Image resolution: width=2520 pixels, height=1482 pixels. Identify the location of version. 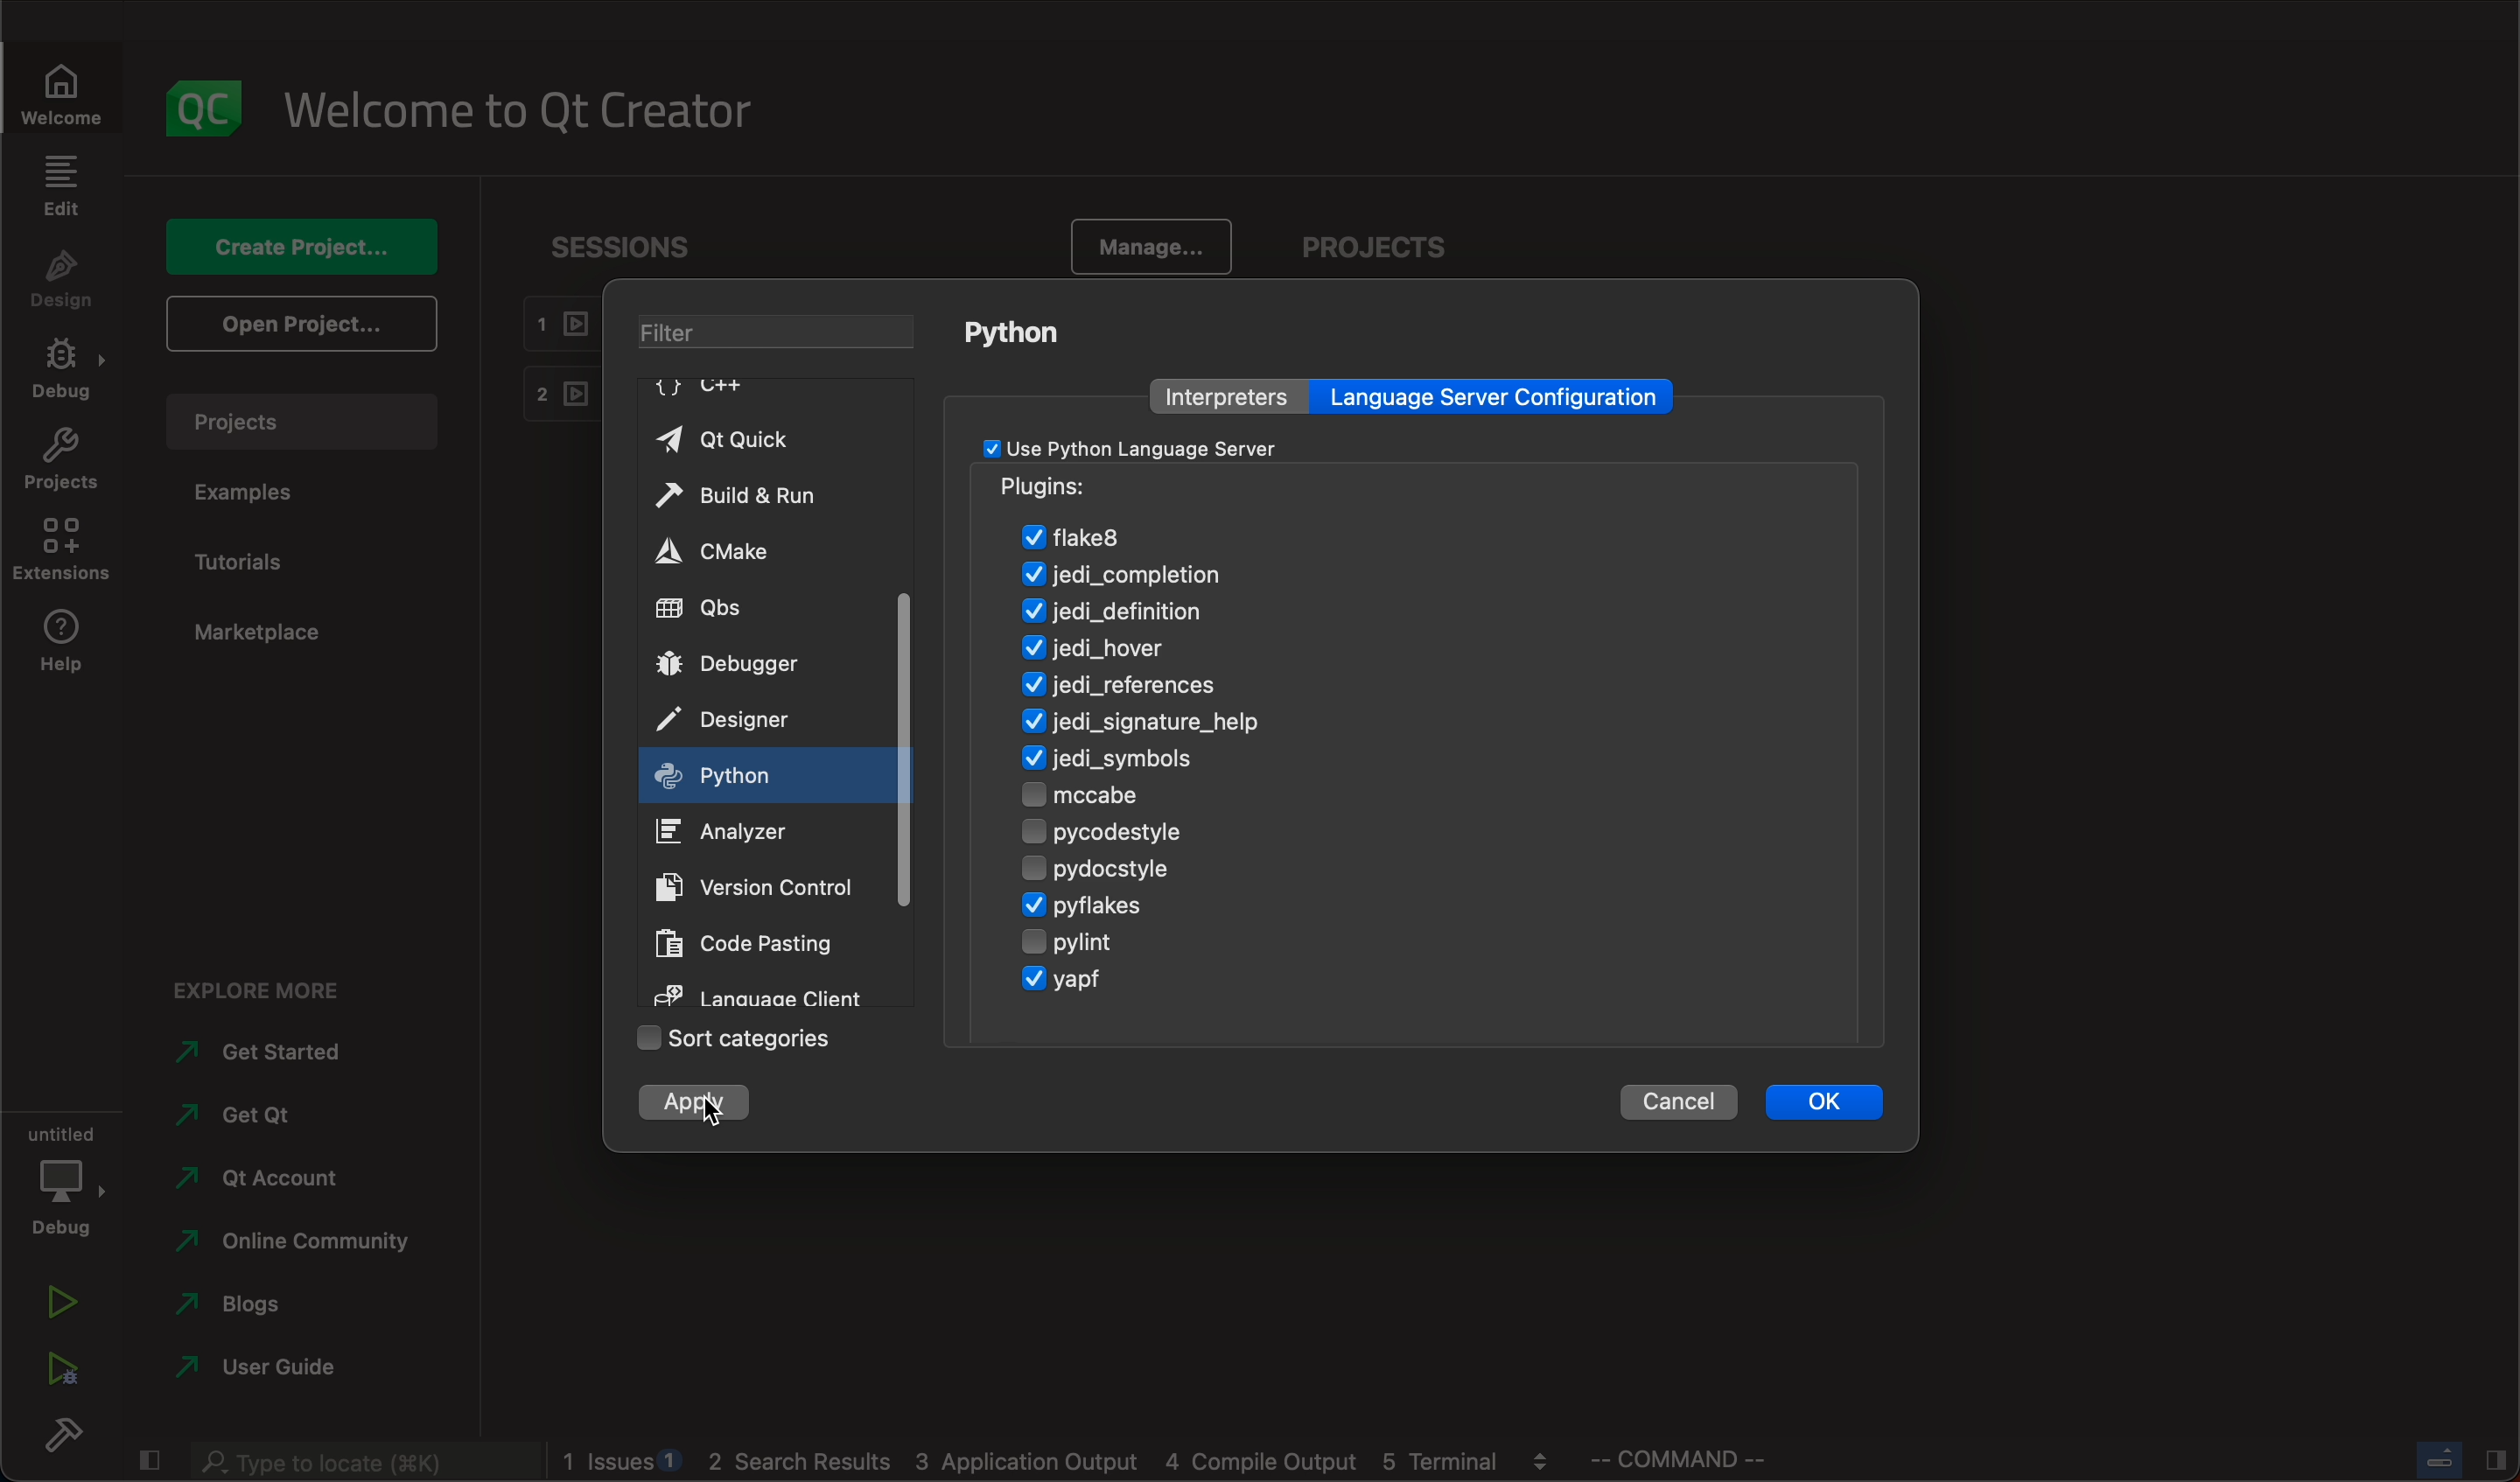
(760, 886).